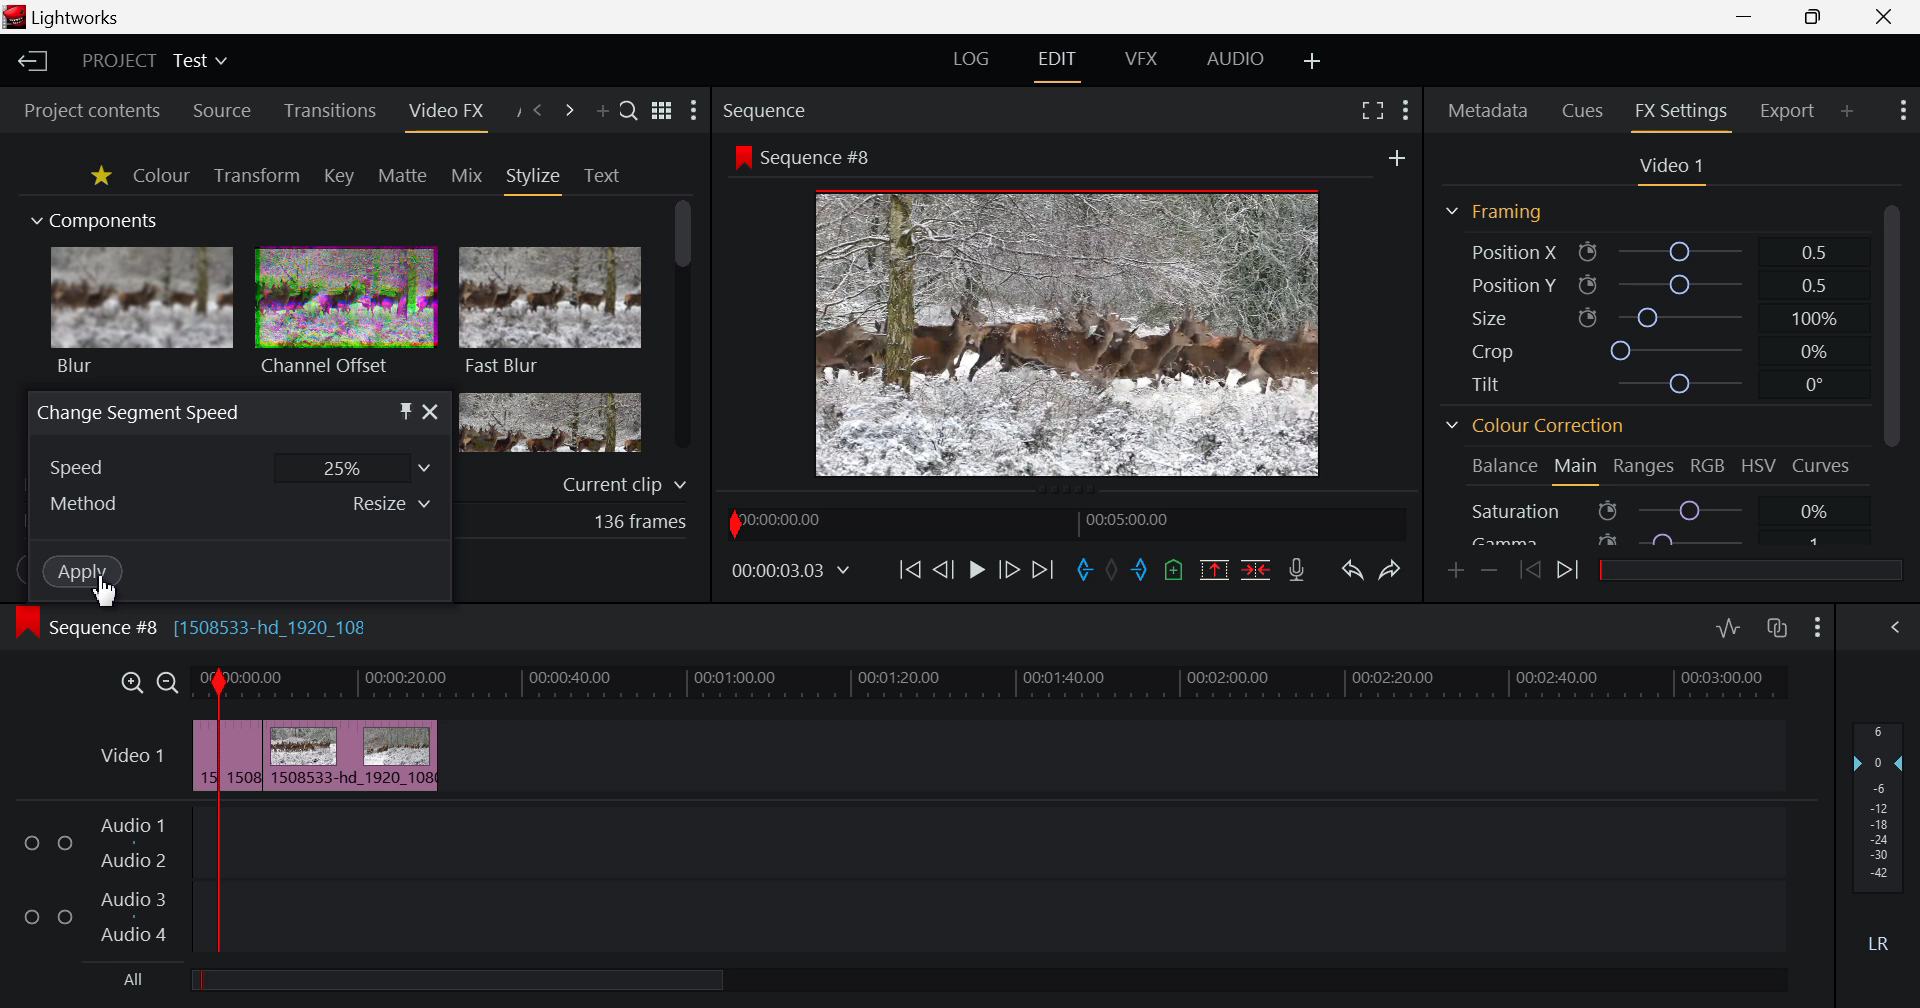  What do you see at coordinates (802, 109) in the screenshot?
I see `Sequence` at bounding box center [802, 109].